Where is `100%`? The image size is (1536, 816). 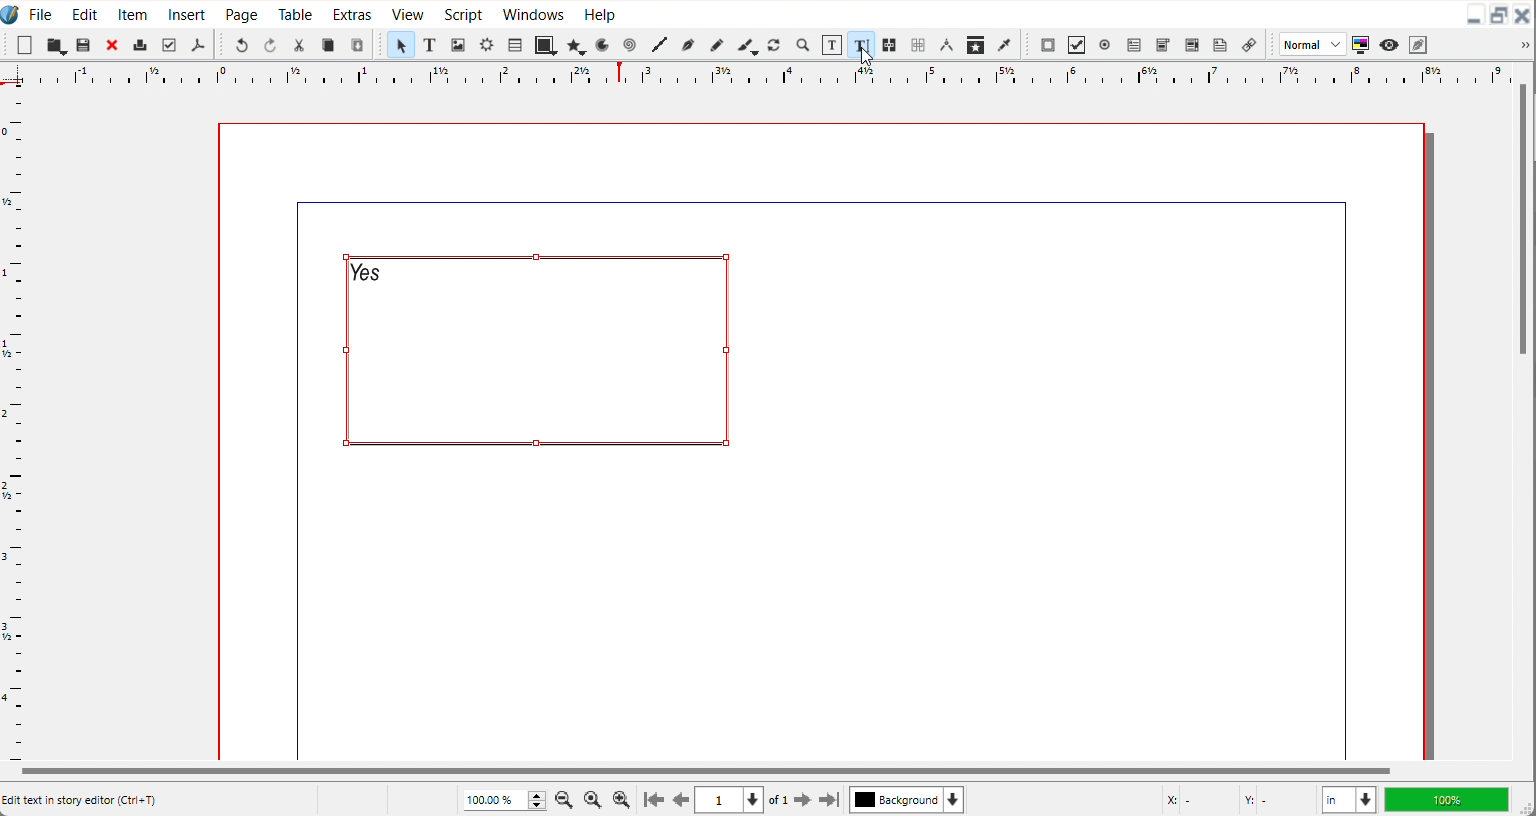 100% is located at coordinates (1446, 799).